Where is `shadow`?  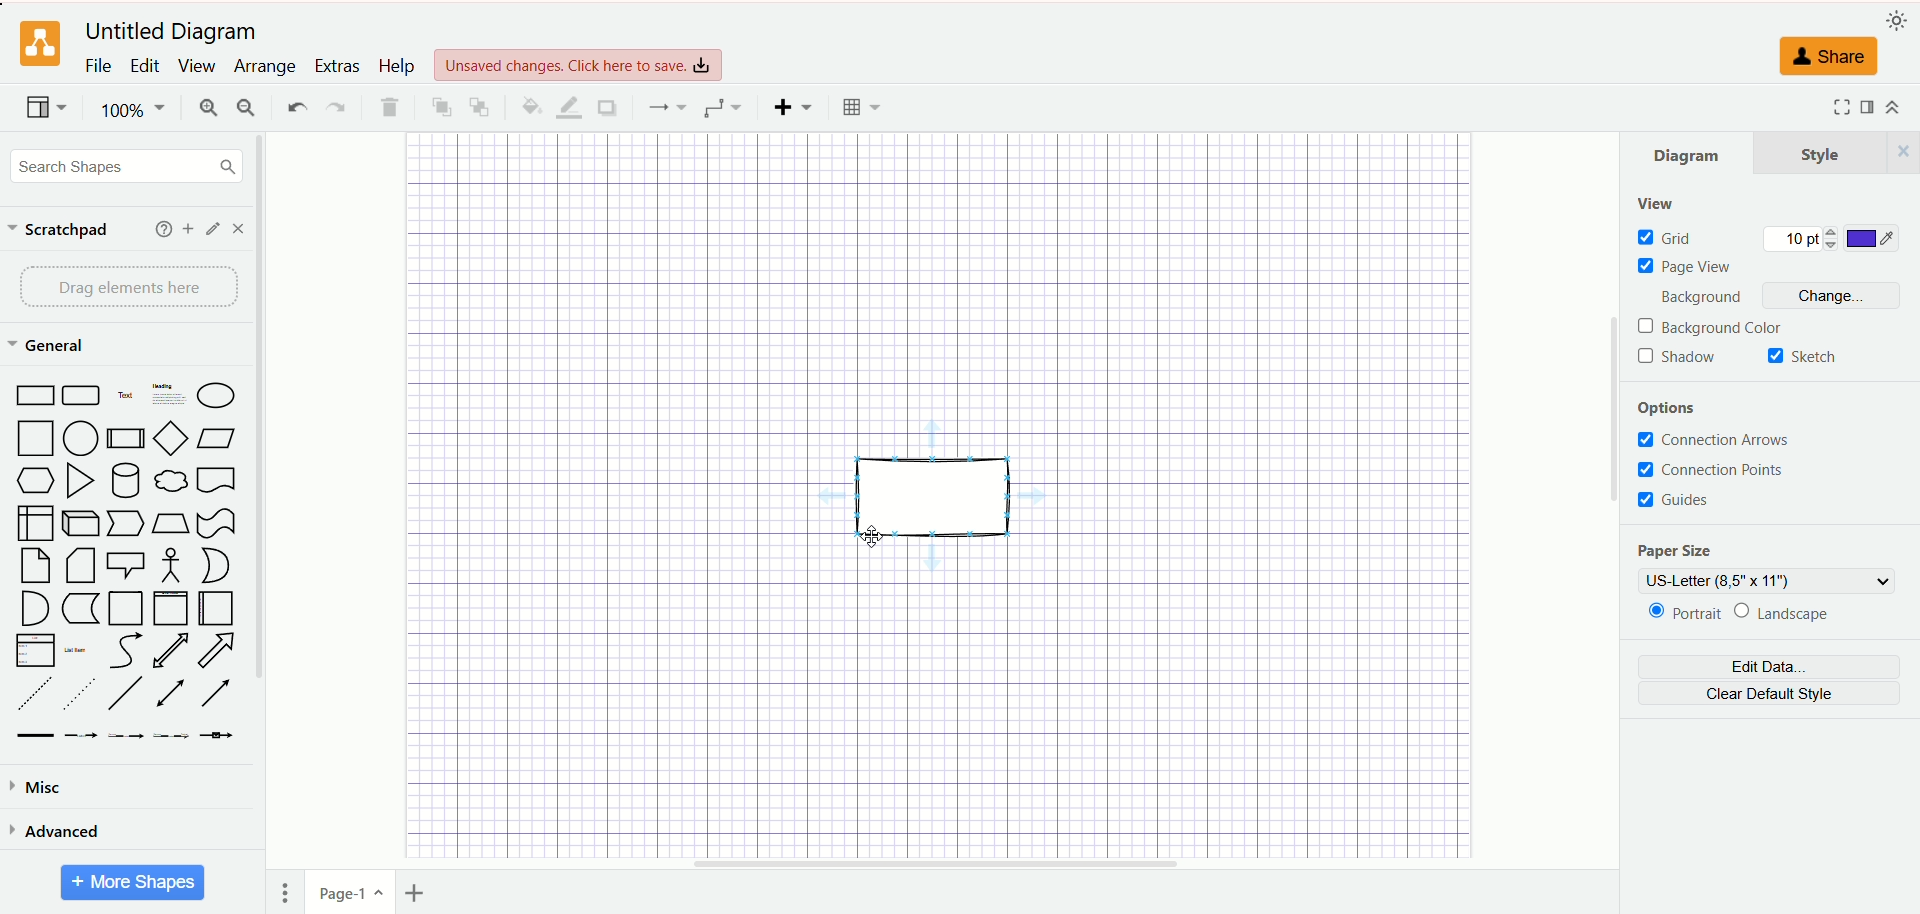
shadow is located at coordinates (1683, 358).